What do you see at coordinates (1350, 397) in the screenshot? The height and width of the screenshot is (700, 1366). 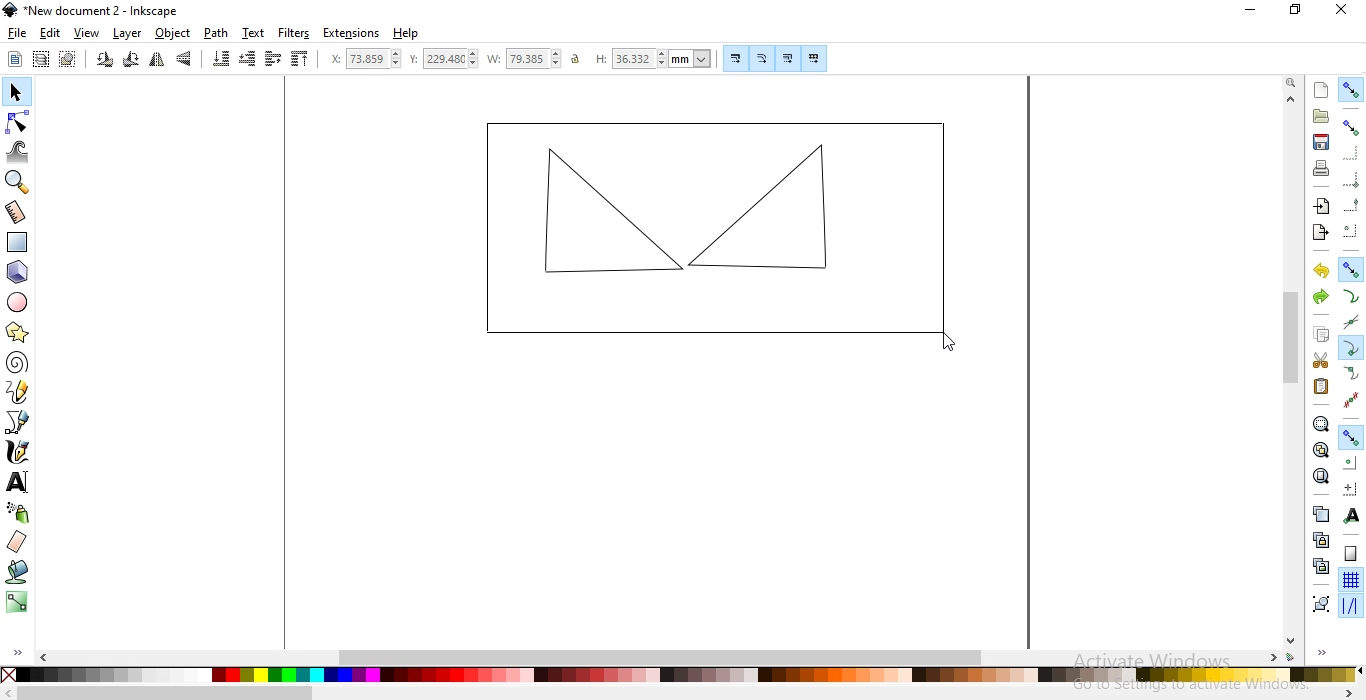 I see `snap midpoints of line segments` at bounding box center [1350, 397].